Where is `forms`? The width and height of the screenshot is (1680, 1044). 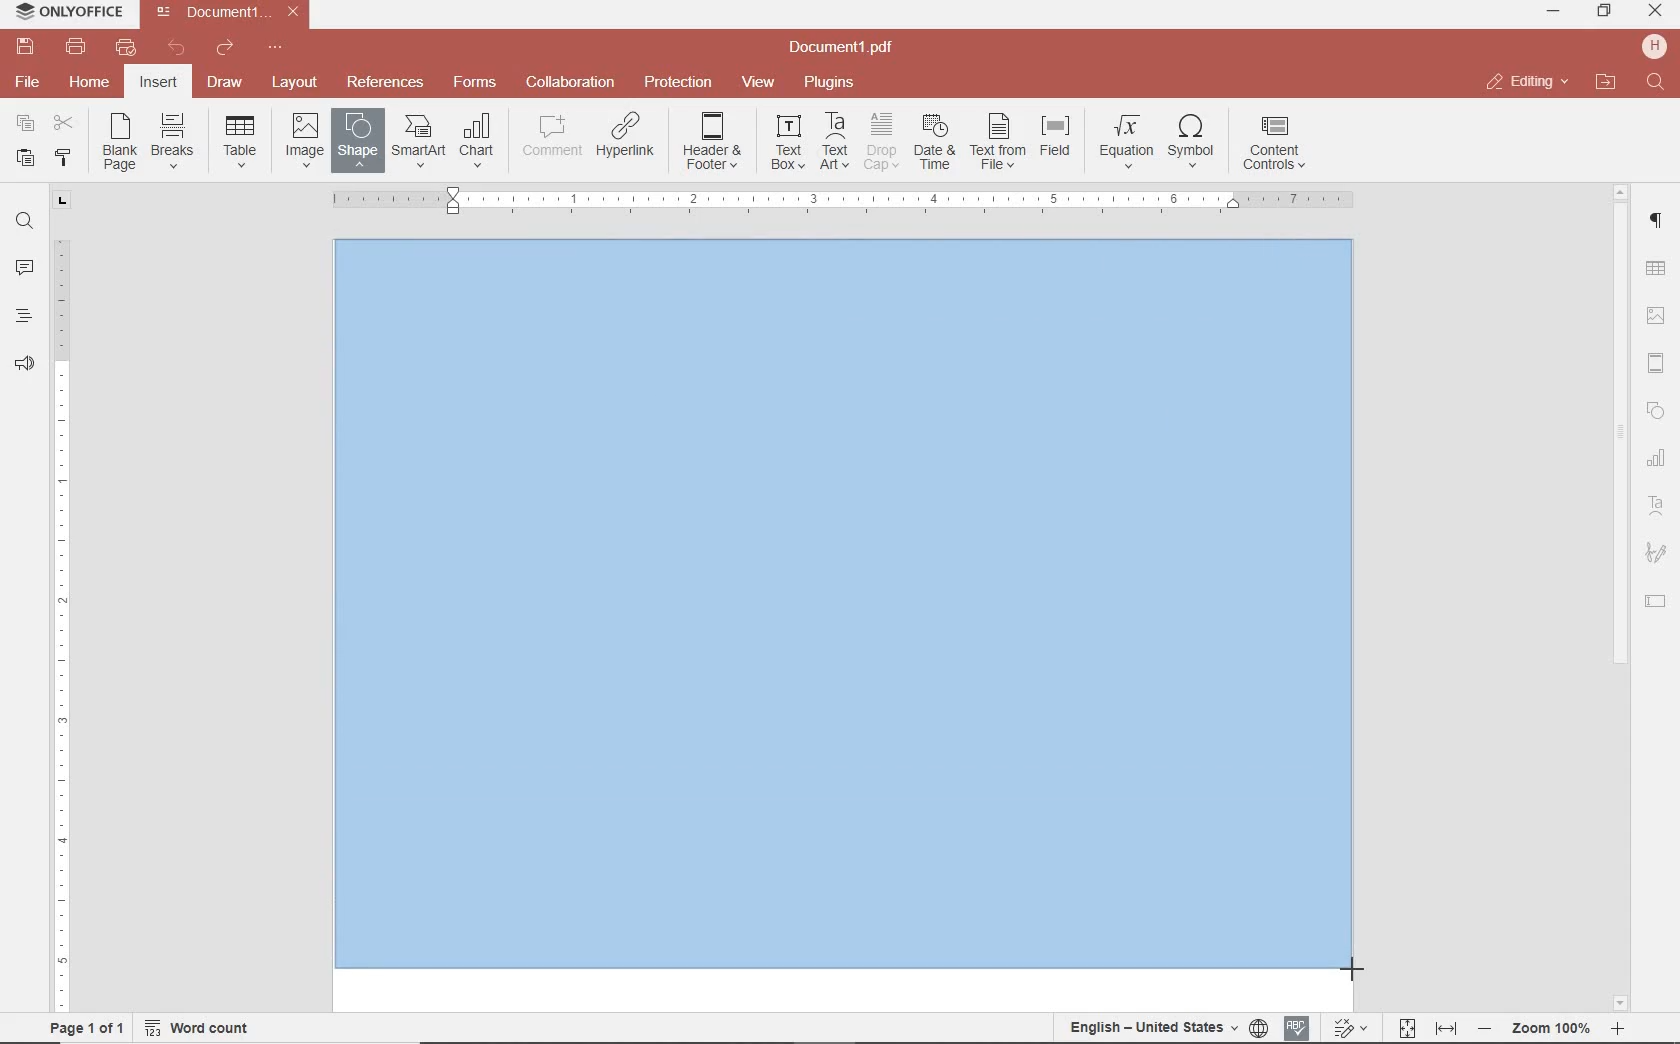 forms is located at coordinates (475, 82).